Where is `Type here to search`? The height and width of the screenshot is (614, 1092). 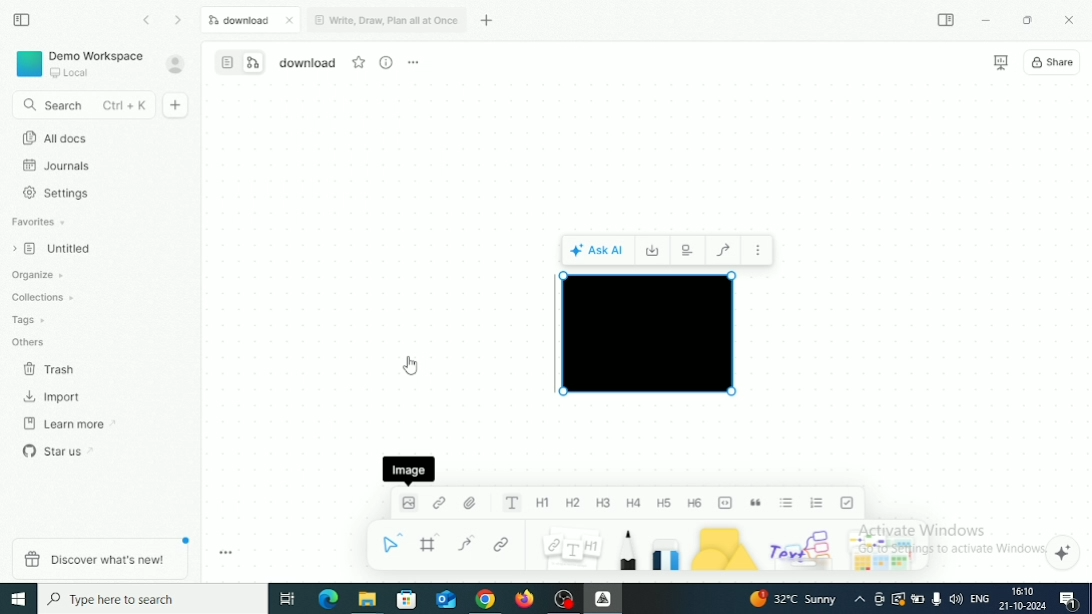 Type here to search is located at coordinates (152, 599).